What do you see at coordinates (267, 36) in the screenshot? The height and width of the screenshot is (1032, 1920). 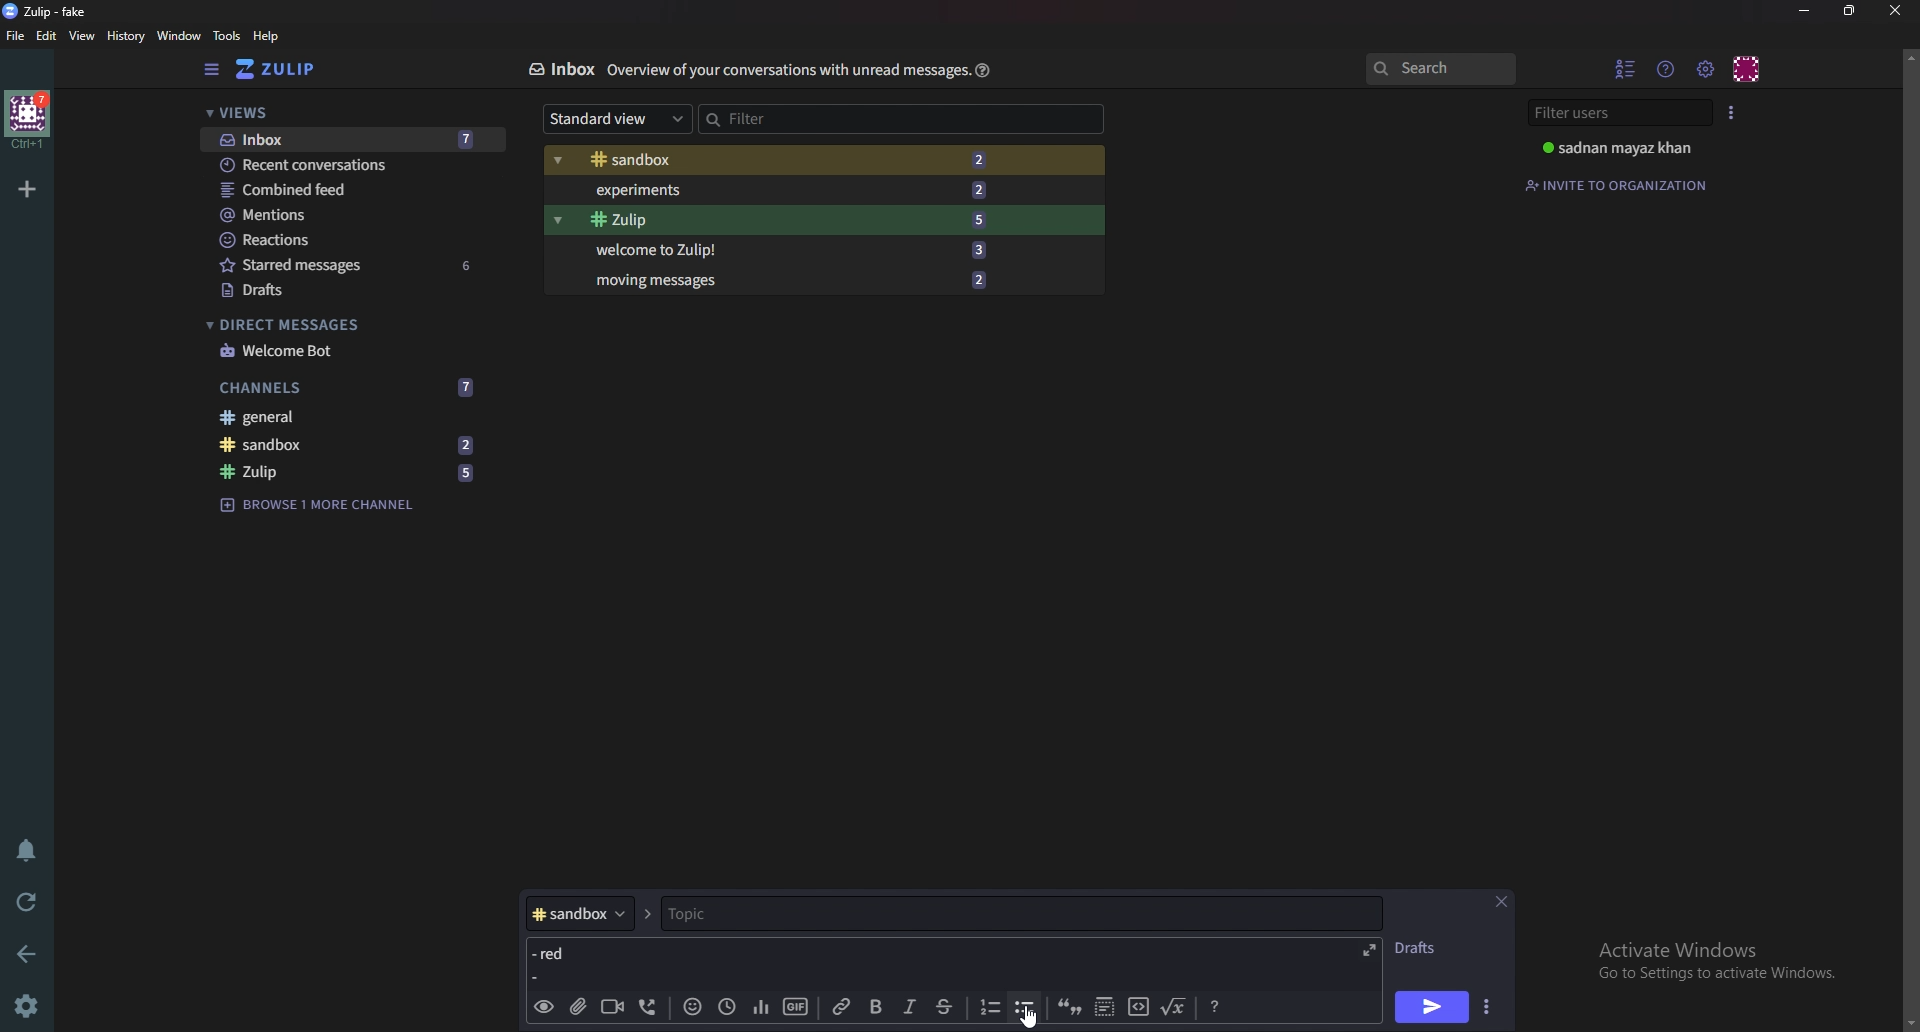 I see `help` at bounding box center [267, 36].